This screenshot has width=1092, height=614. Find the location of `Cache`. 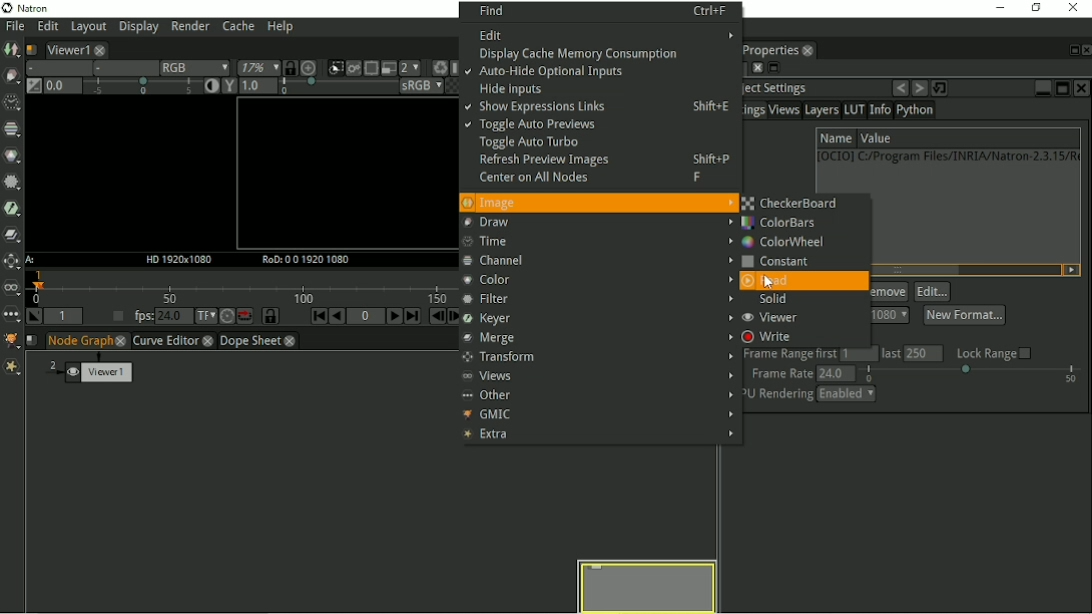

Cache is located at coordinates (237, 27).